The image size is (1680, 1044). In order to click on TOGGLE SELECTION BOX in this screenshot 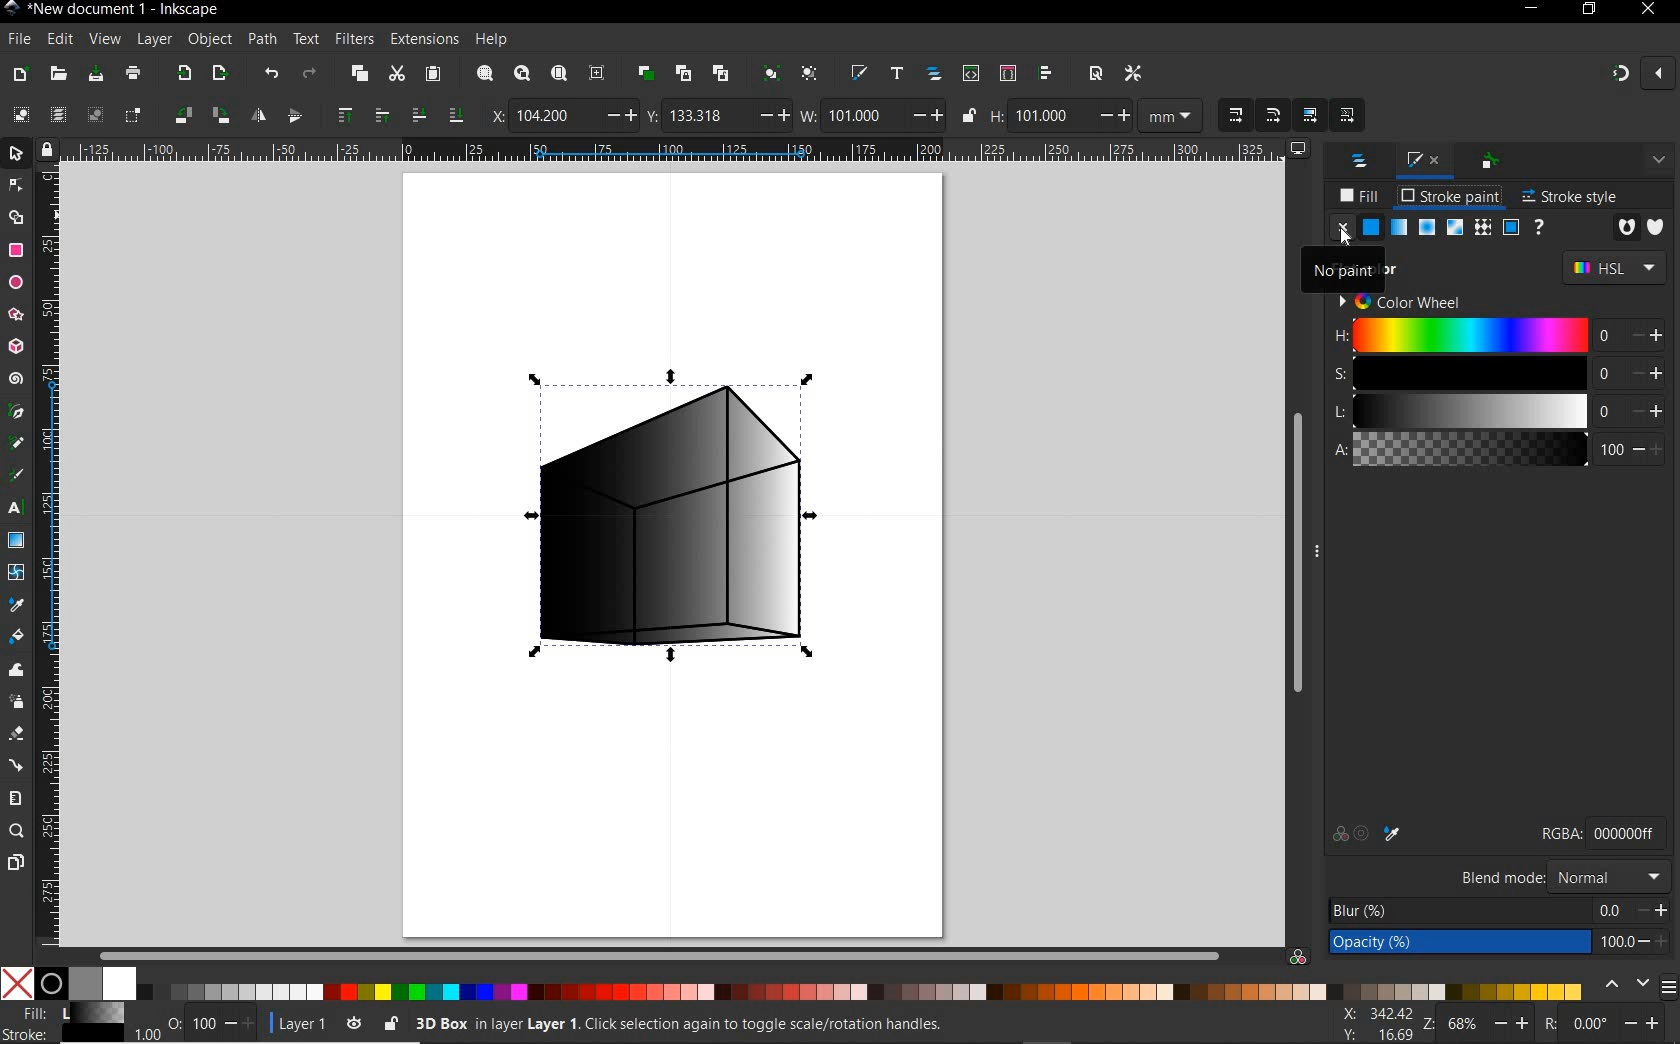, I will do `click(134, 114)`.